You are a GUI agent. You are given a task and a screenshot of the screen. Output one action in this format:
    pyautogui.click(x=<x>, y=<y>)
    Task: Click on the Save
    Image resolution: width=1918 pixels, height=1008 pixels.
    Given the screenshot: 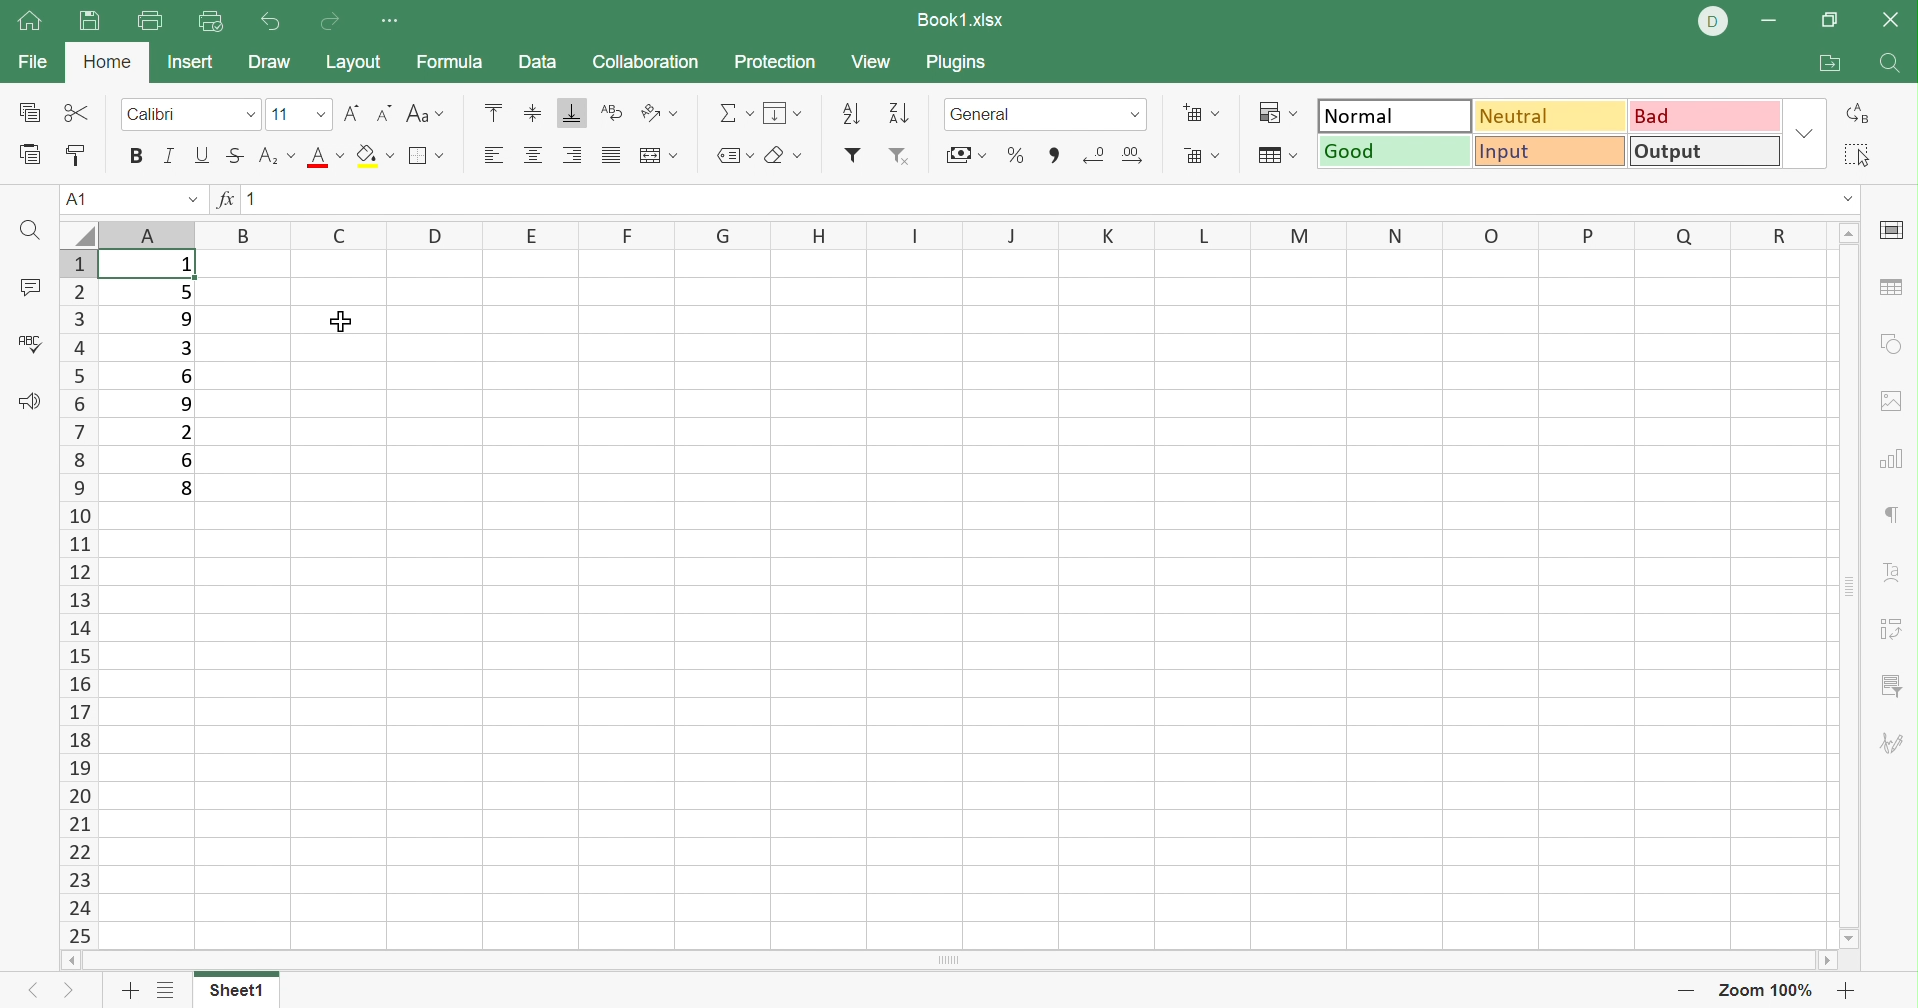 What is the action you would take?
    pyautogui.click(x=88, y=22)
    